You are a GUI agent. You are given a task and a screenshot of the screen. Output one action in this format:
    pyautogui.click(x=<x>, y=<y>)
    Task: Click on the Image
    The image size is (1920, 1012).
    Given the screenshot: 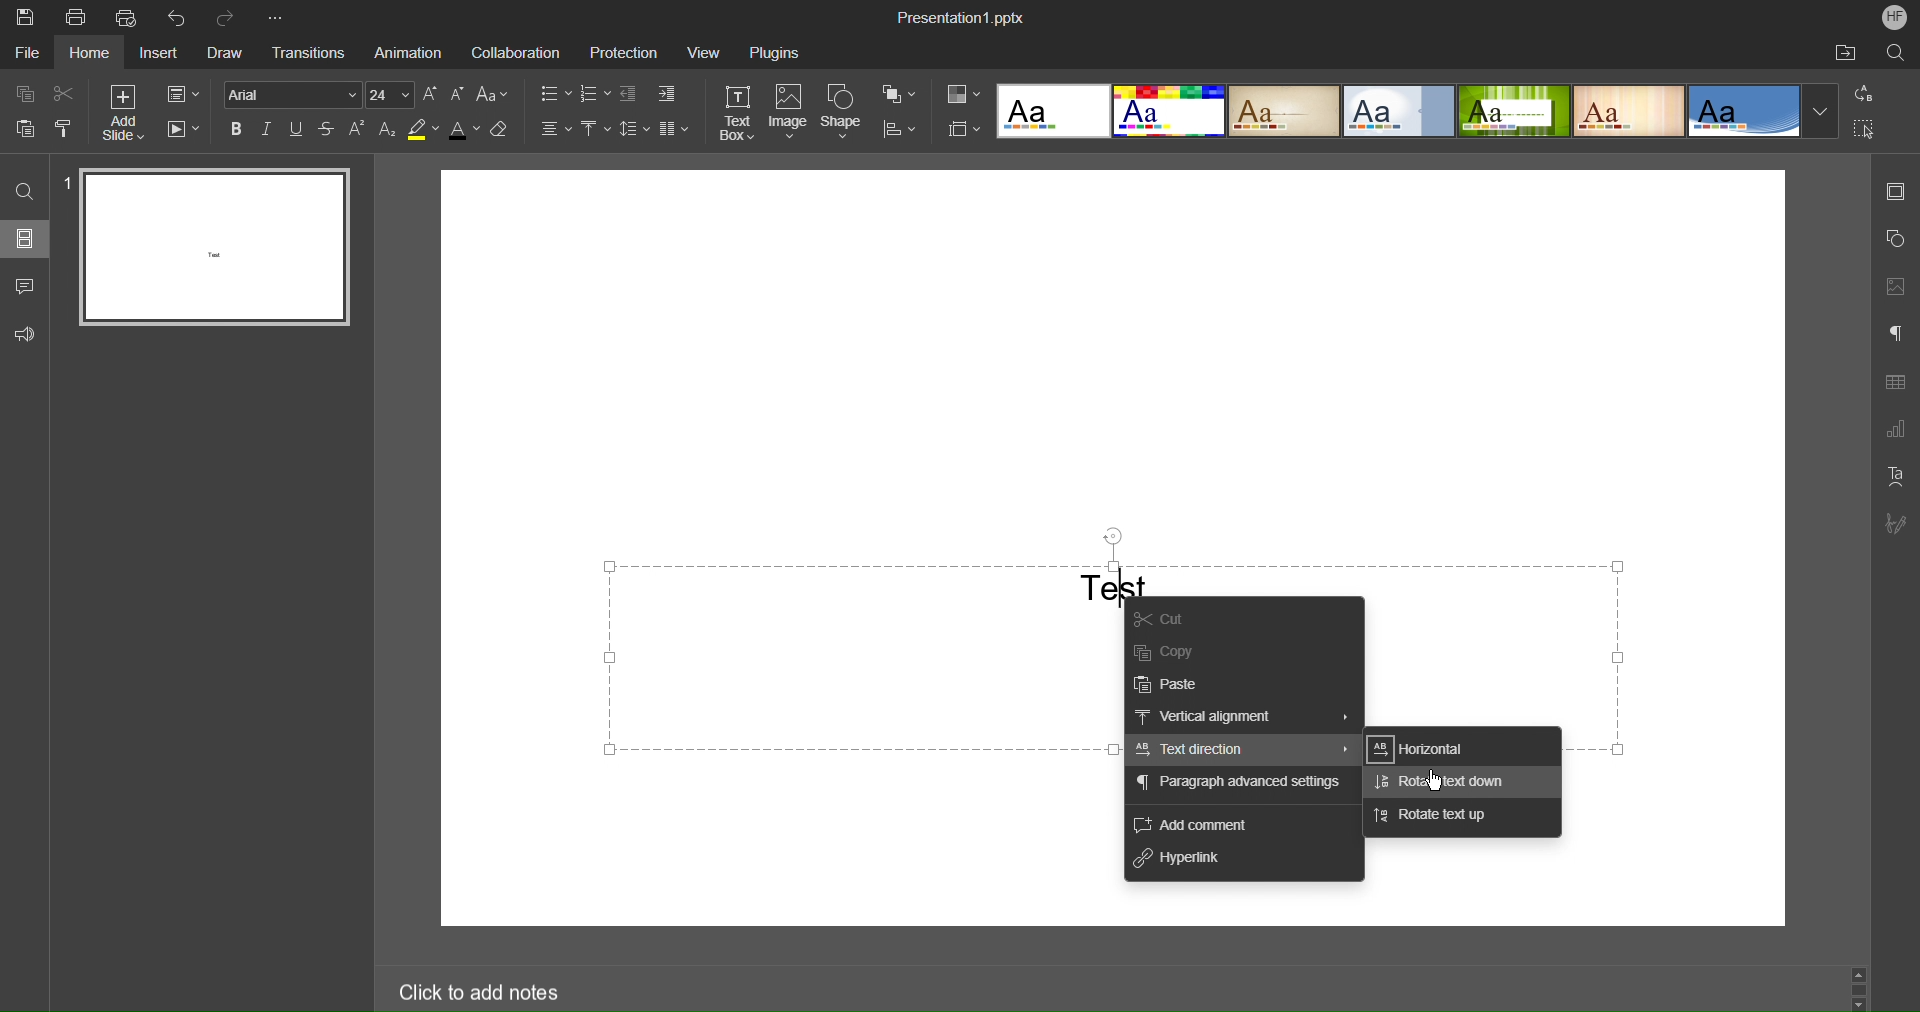 What is the action you would take?
    pyautogui.click(x=789, y=112)
    